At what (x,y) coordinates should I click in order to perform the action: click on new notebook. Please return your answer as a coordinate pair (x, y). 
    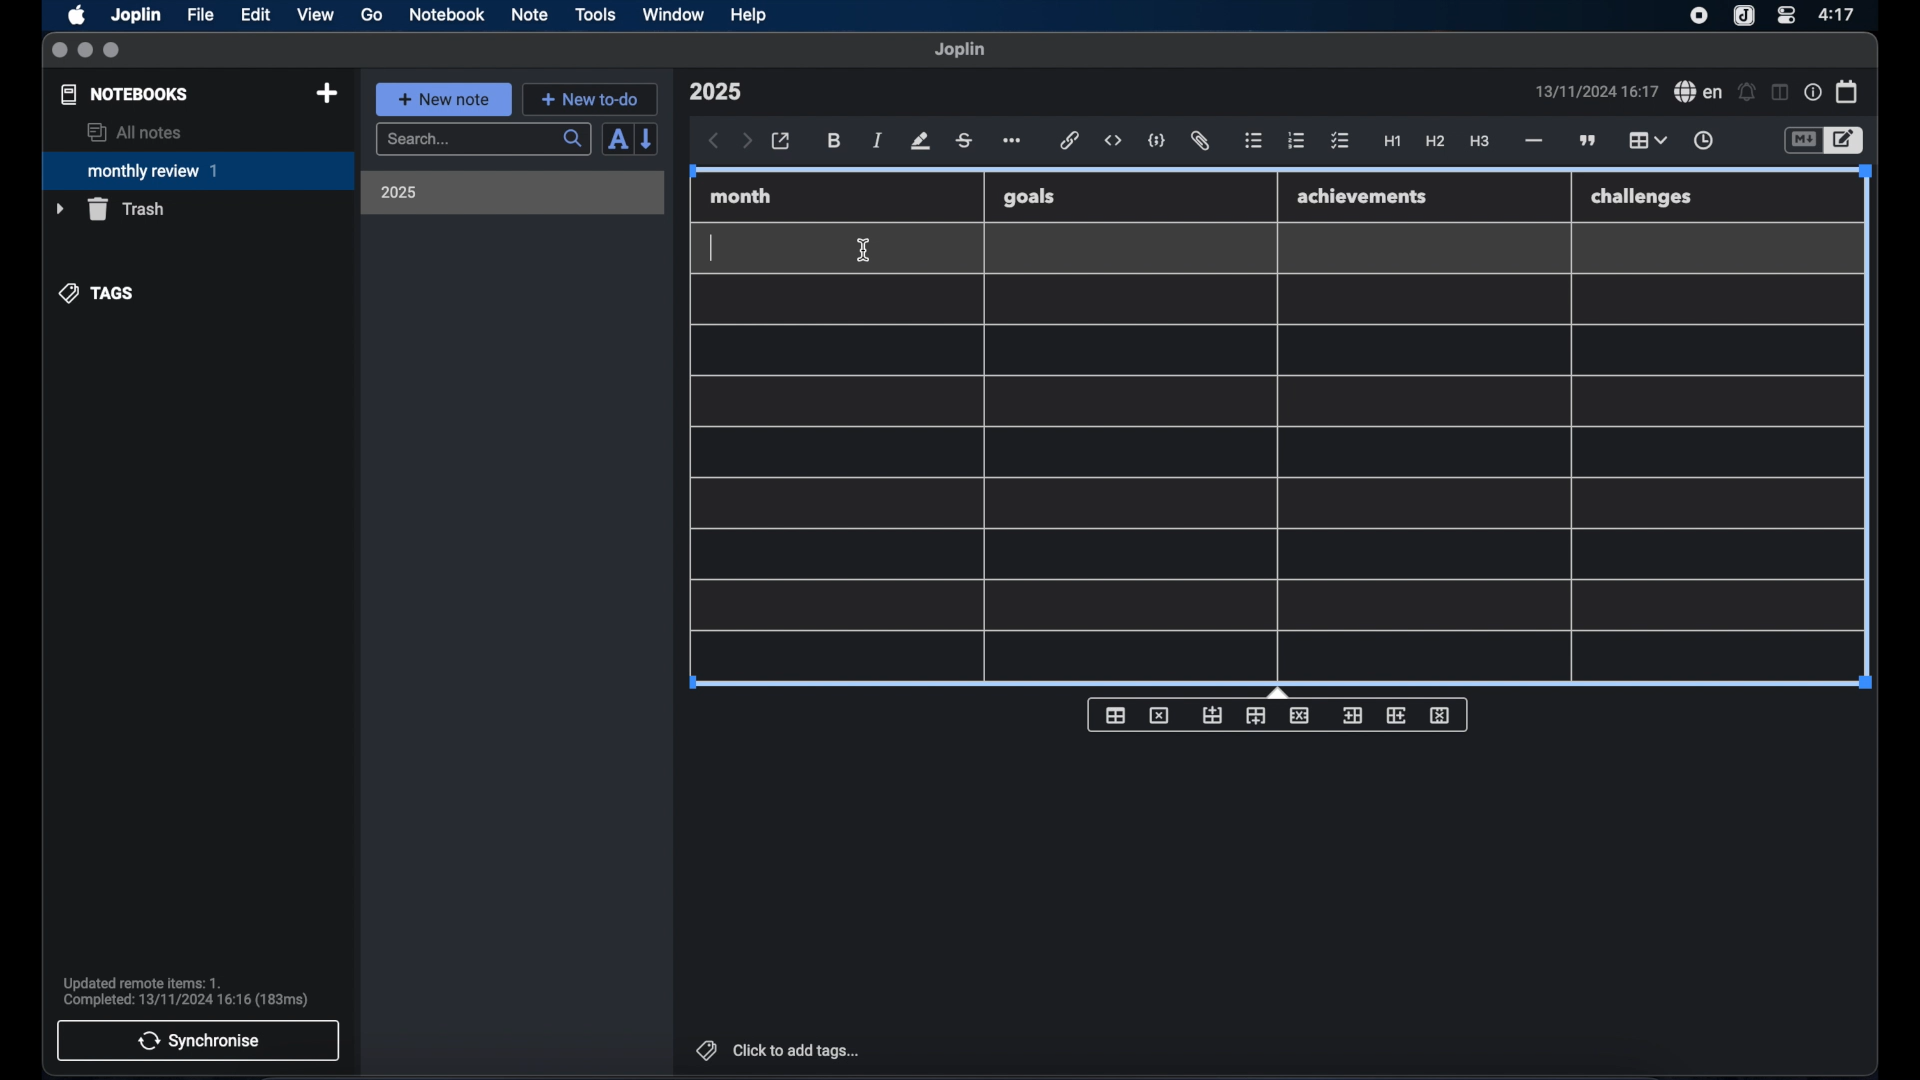
    Looking at the image, I should click on (326, 94).